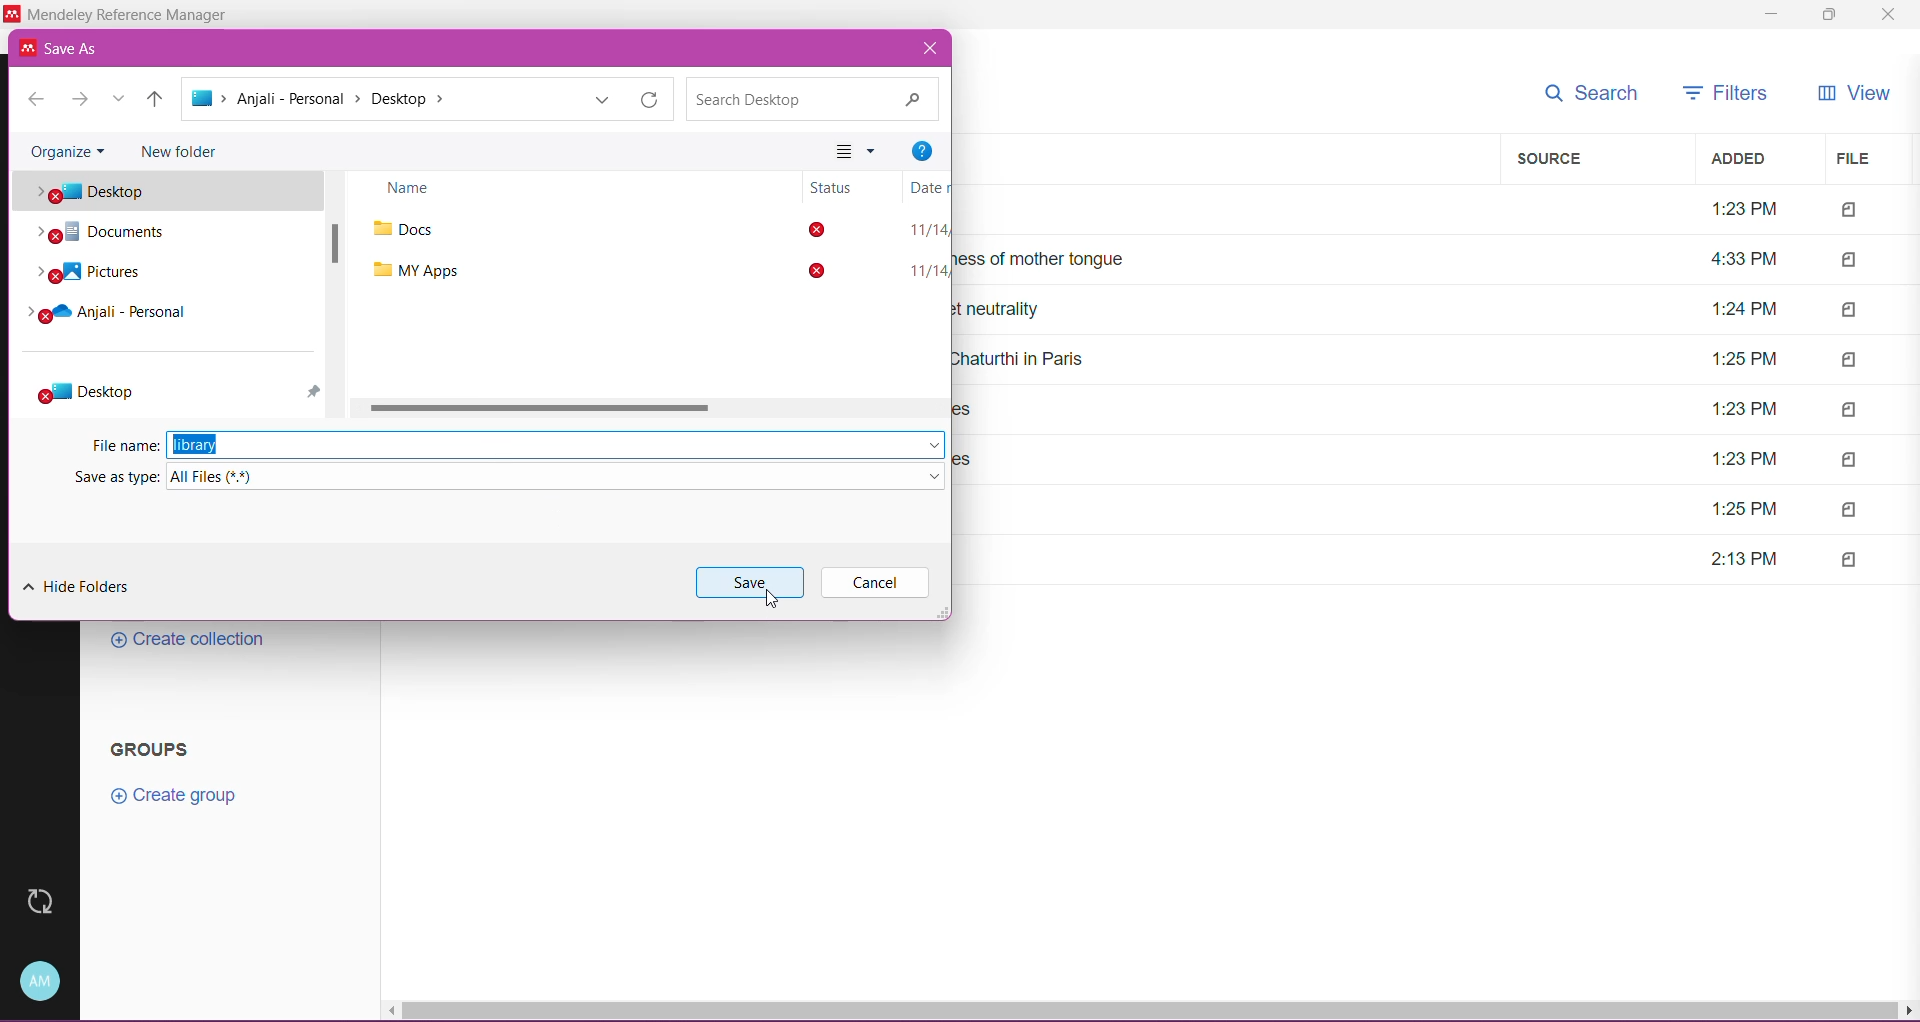  I want to click on Refresh the path, so click(646, 99).